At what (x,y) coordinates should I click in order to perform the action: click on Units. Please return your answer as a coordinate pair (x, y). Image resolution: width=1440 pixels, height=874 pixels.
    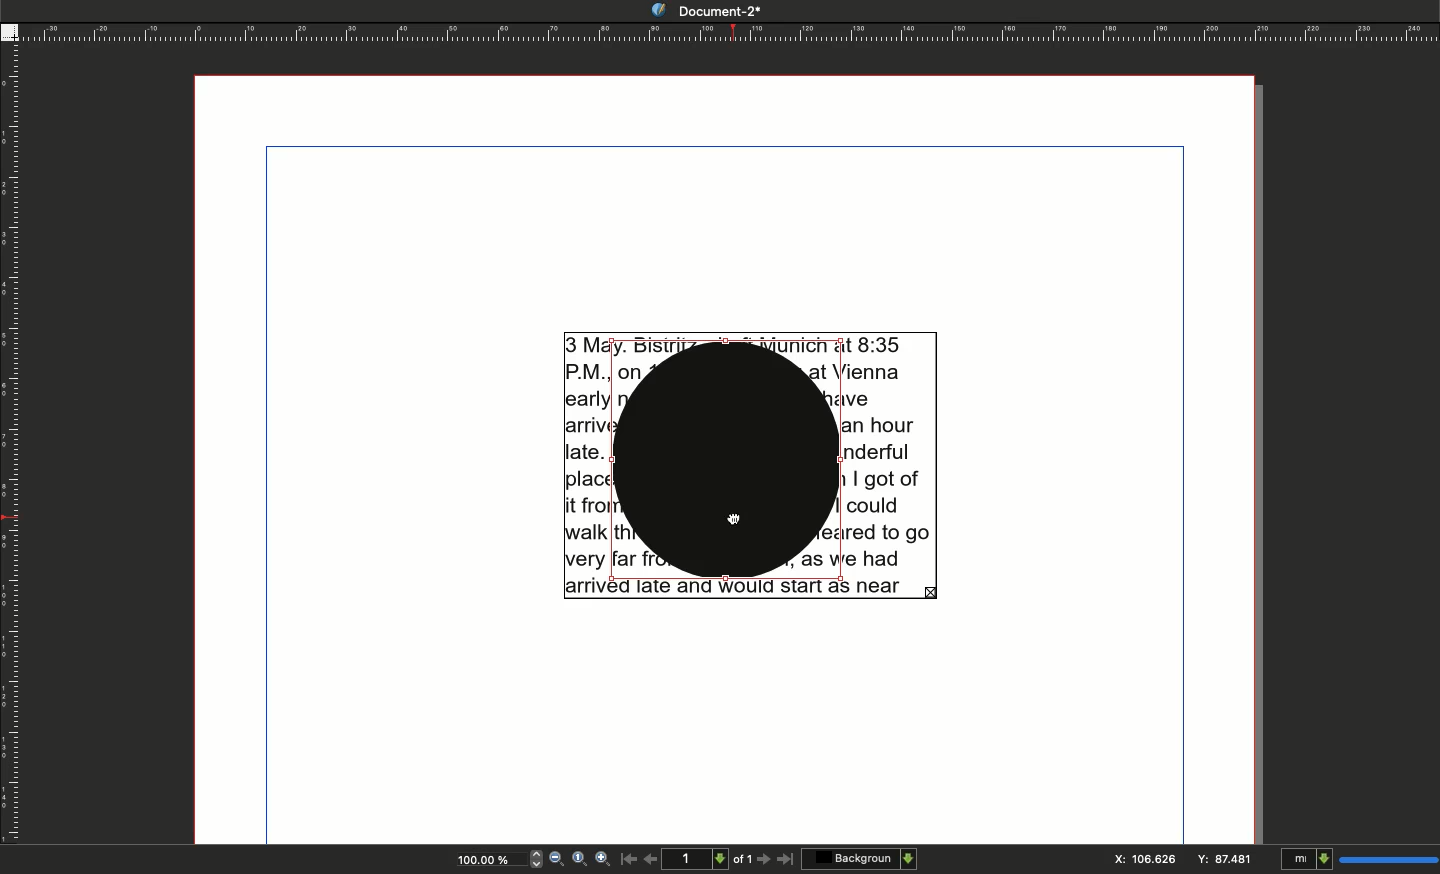
    Looking at the image, I should click on (1360, 857).